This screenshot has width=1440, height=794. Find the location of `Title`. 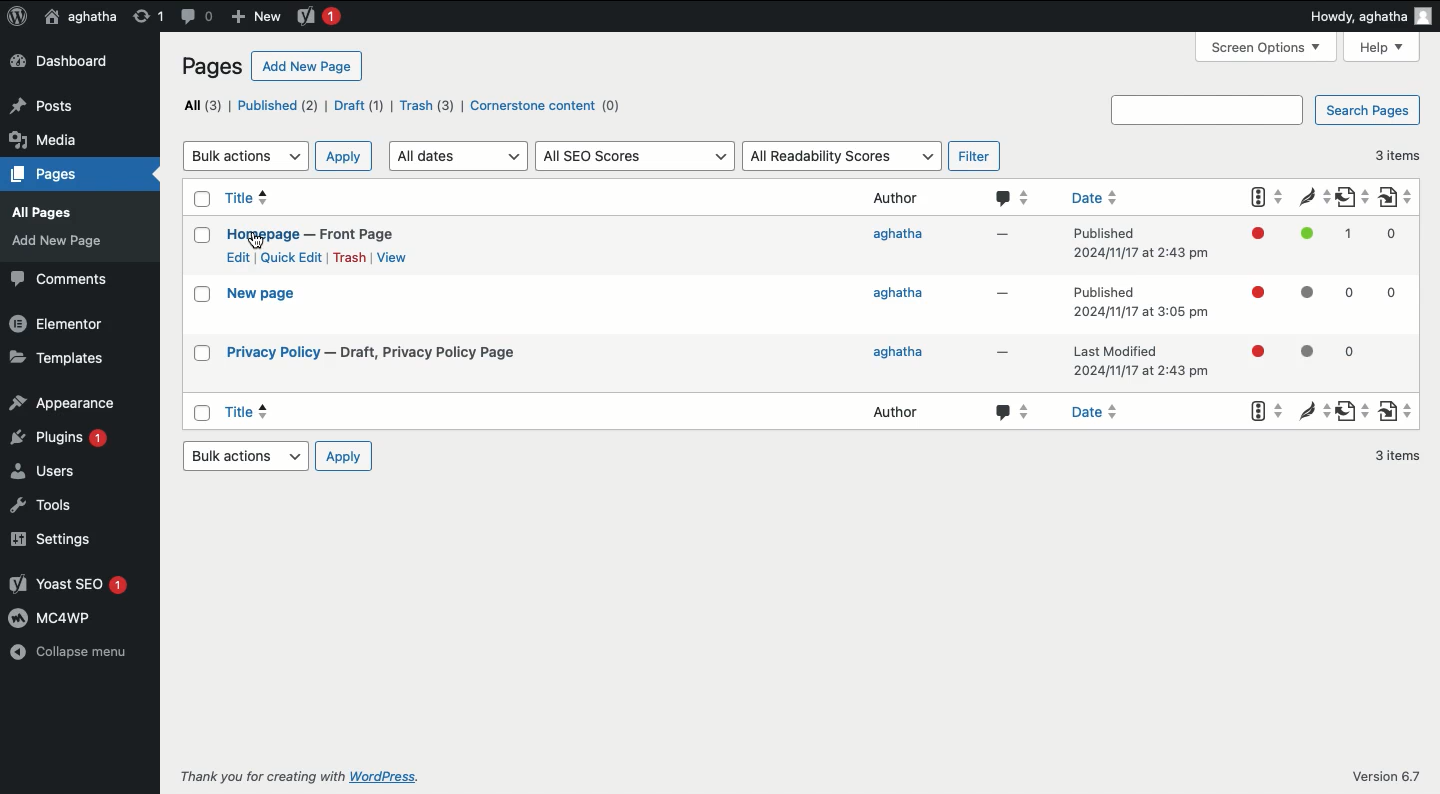

Title is located at coordinates (314, 216).